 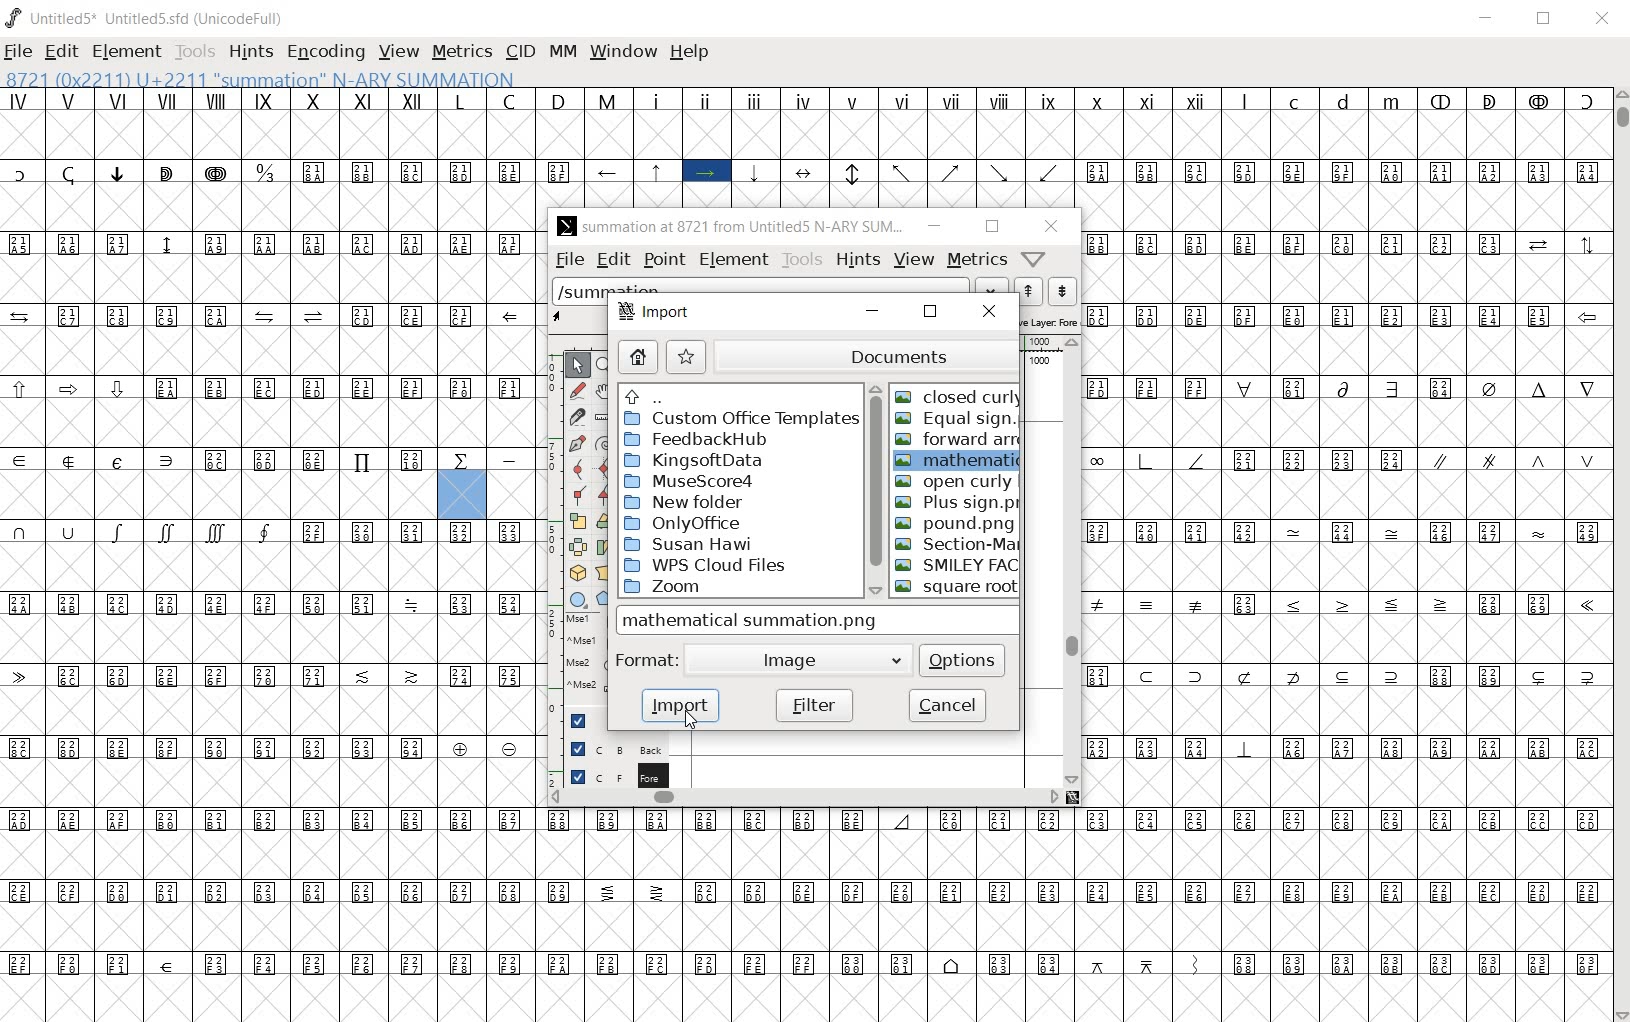 I want to click on rectangle or ellipse, so click(x=577, y=599).